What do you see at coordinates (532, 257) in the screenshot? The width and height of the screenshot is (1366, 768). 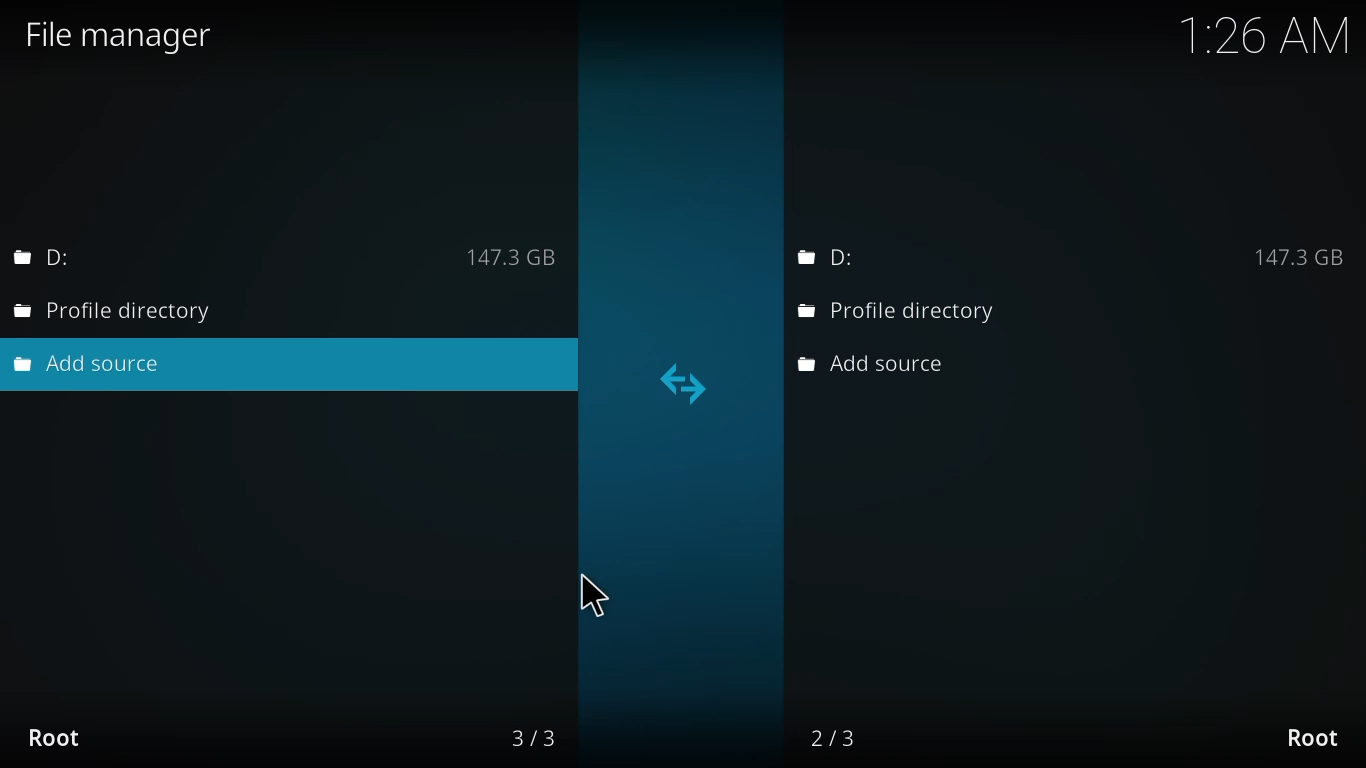 I see `space` at bounding box center [532, 257].